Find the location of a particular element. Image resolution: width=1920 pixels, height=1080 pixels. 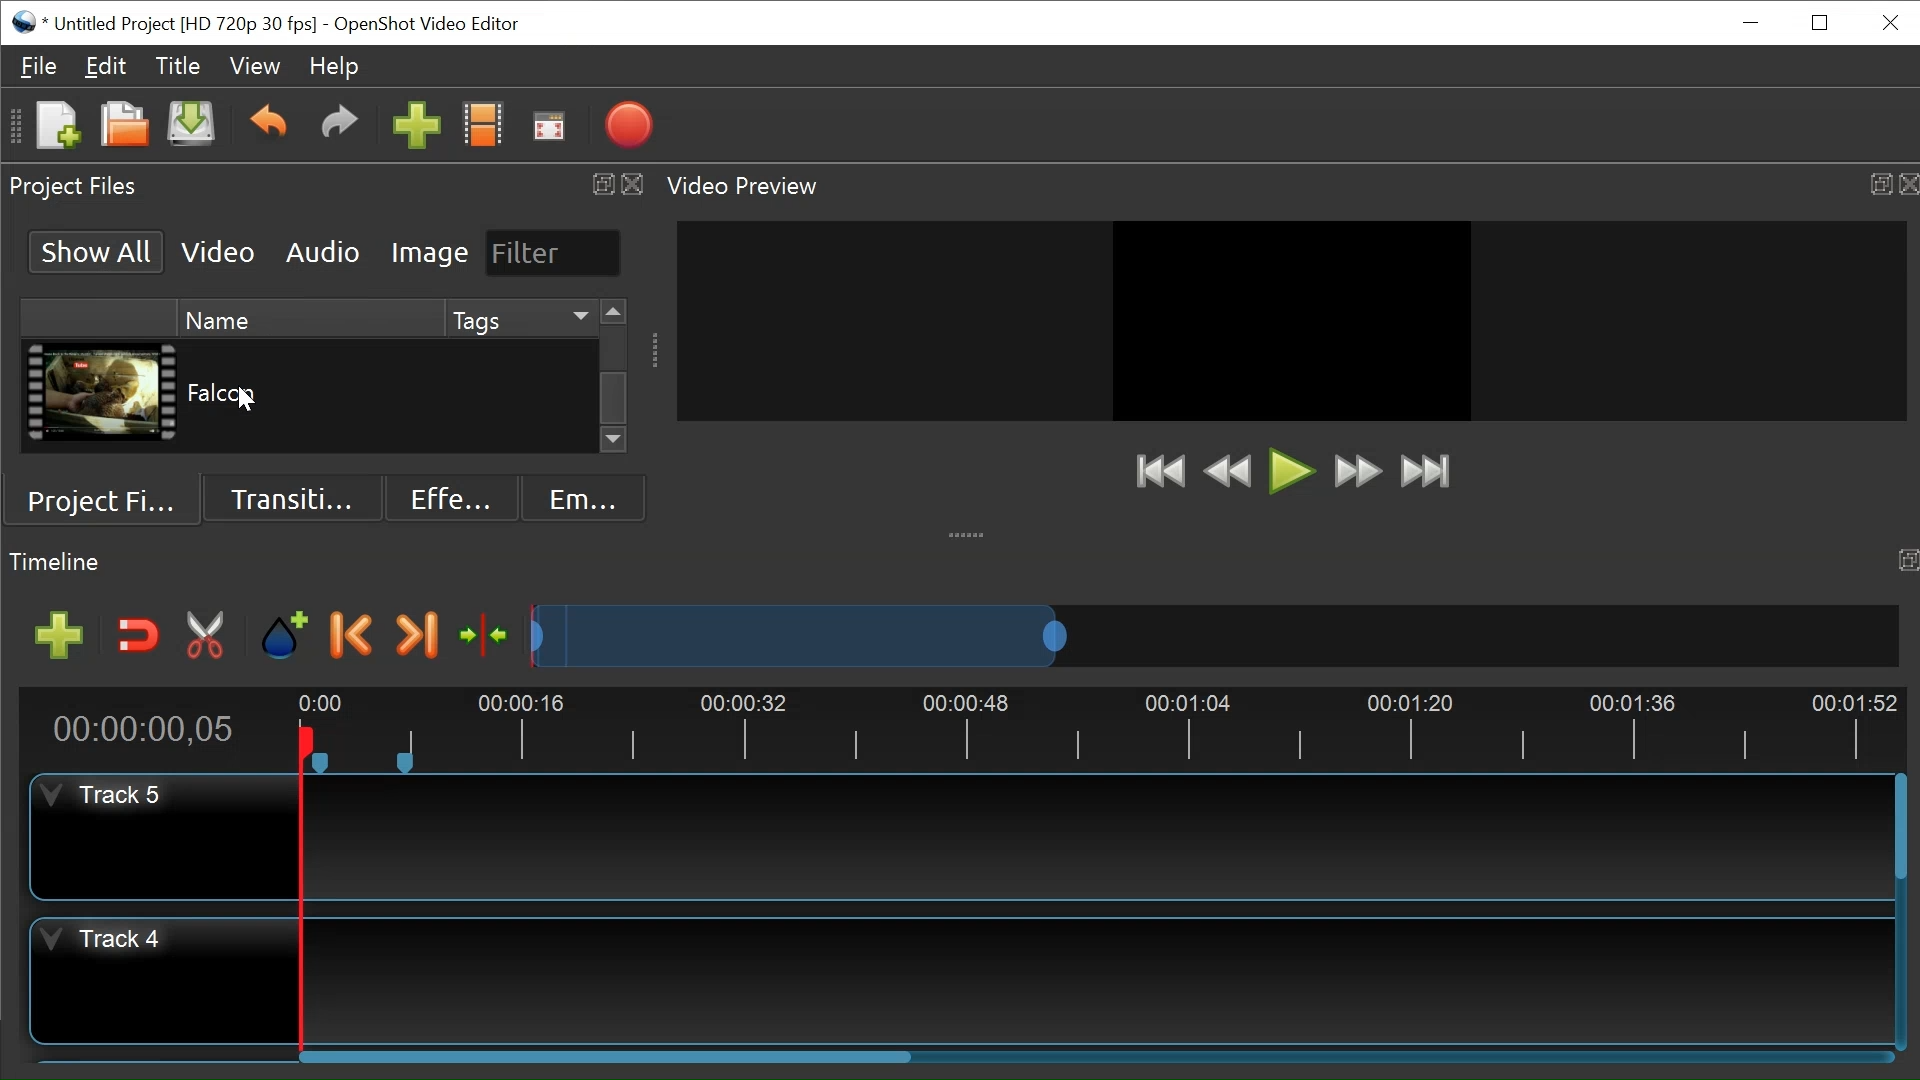

Name is located at coordinates (307, 316).